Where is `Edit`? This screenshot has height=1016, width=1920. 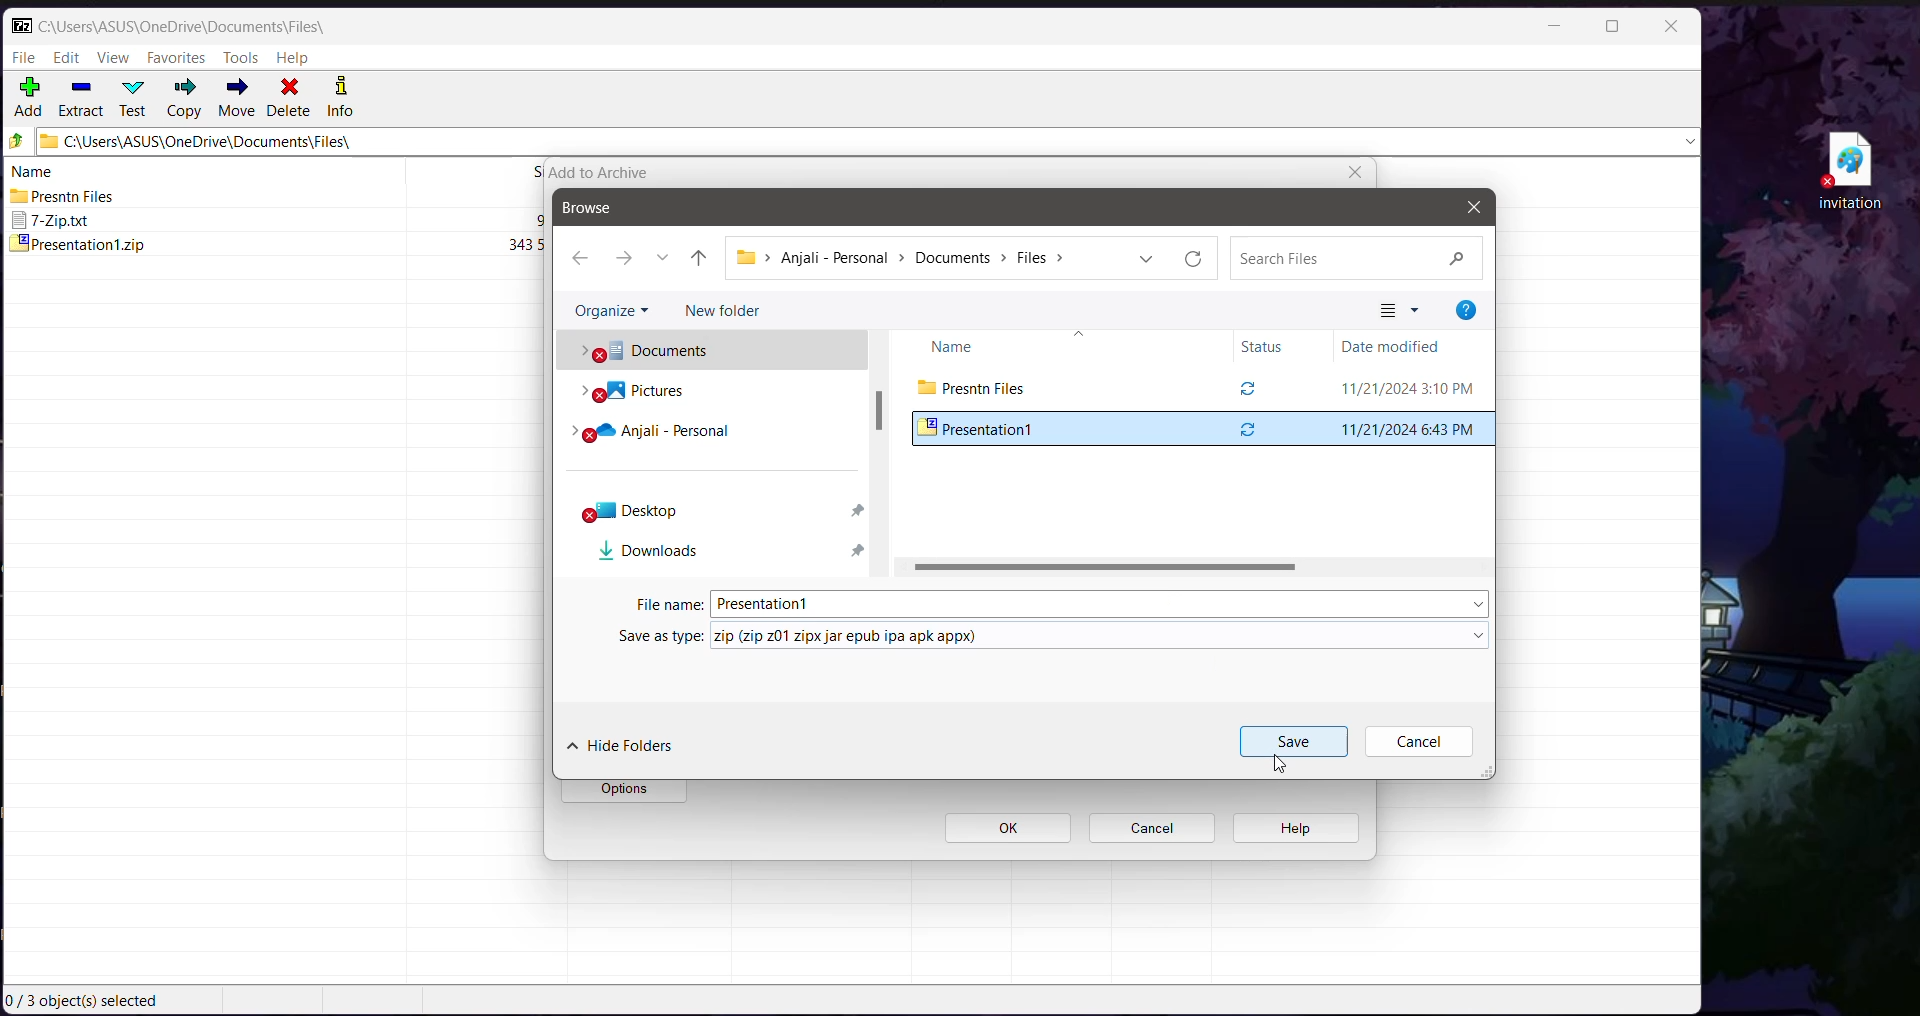
Edit is located at coordinates (68, 57).